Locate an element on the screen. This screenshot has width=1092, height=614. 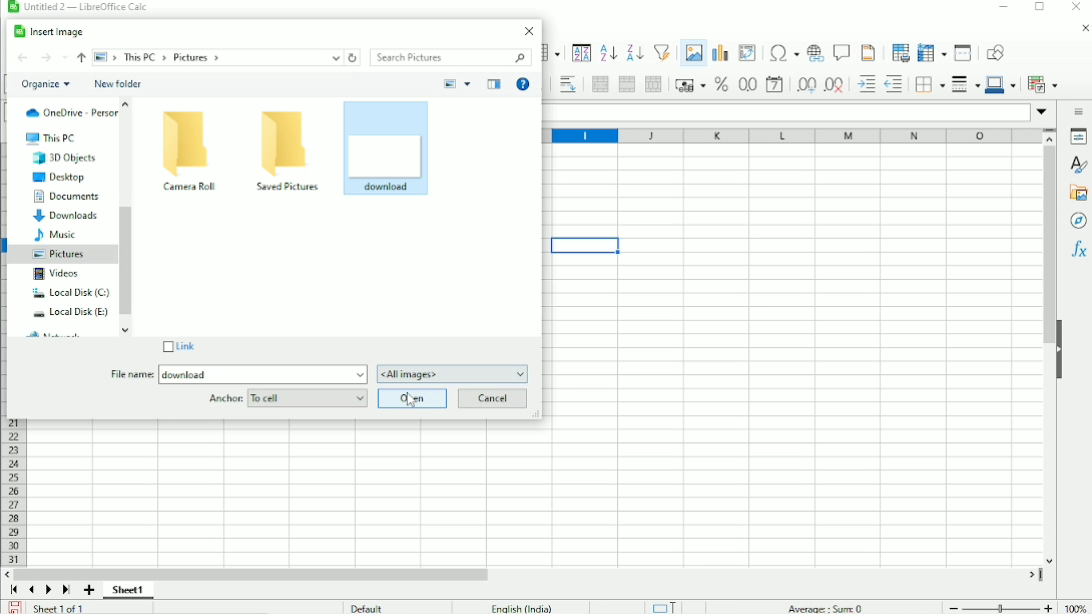
Zoom out/in is located at coordinates (1001, 607).